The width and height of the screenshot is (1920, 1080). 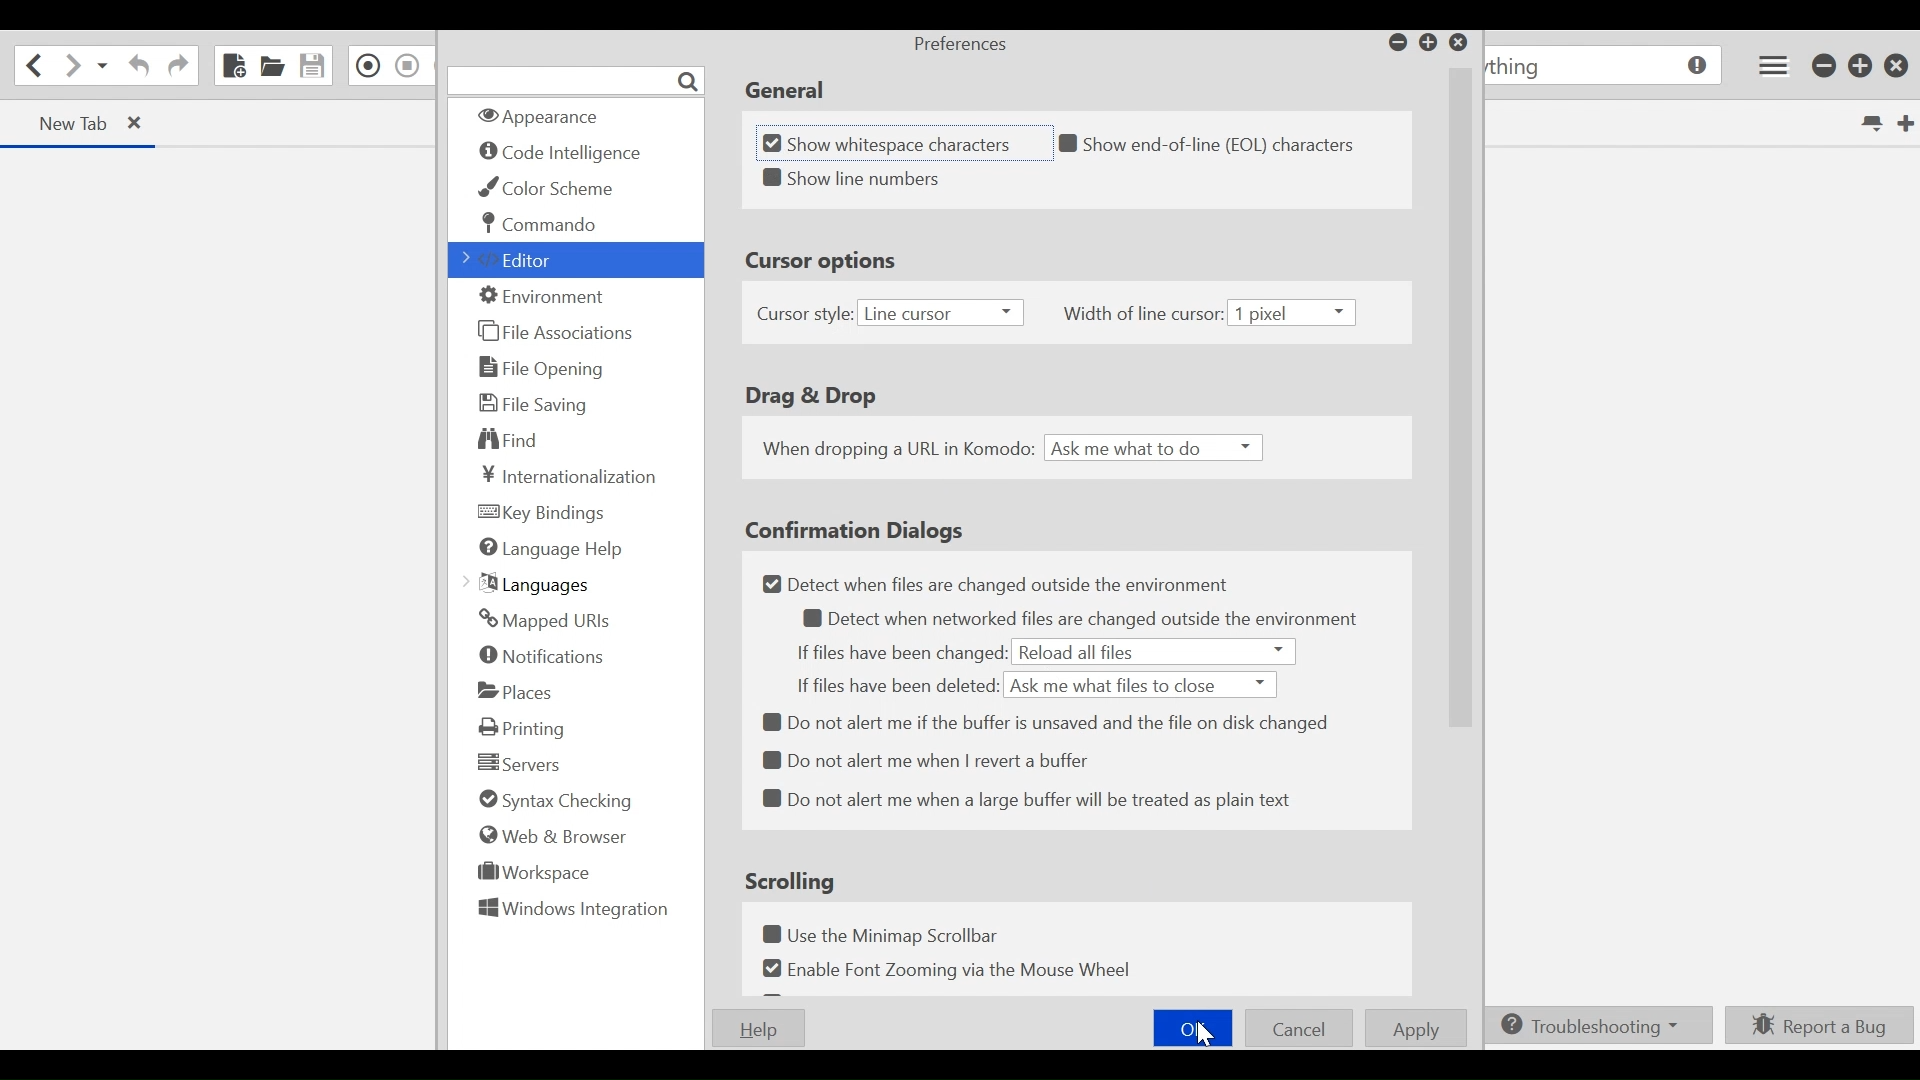 What do you see at coordinates (1082, 653) in the screenshot?
I see `Reload all files` at bounding box center [1082, 653].